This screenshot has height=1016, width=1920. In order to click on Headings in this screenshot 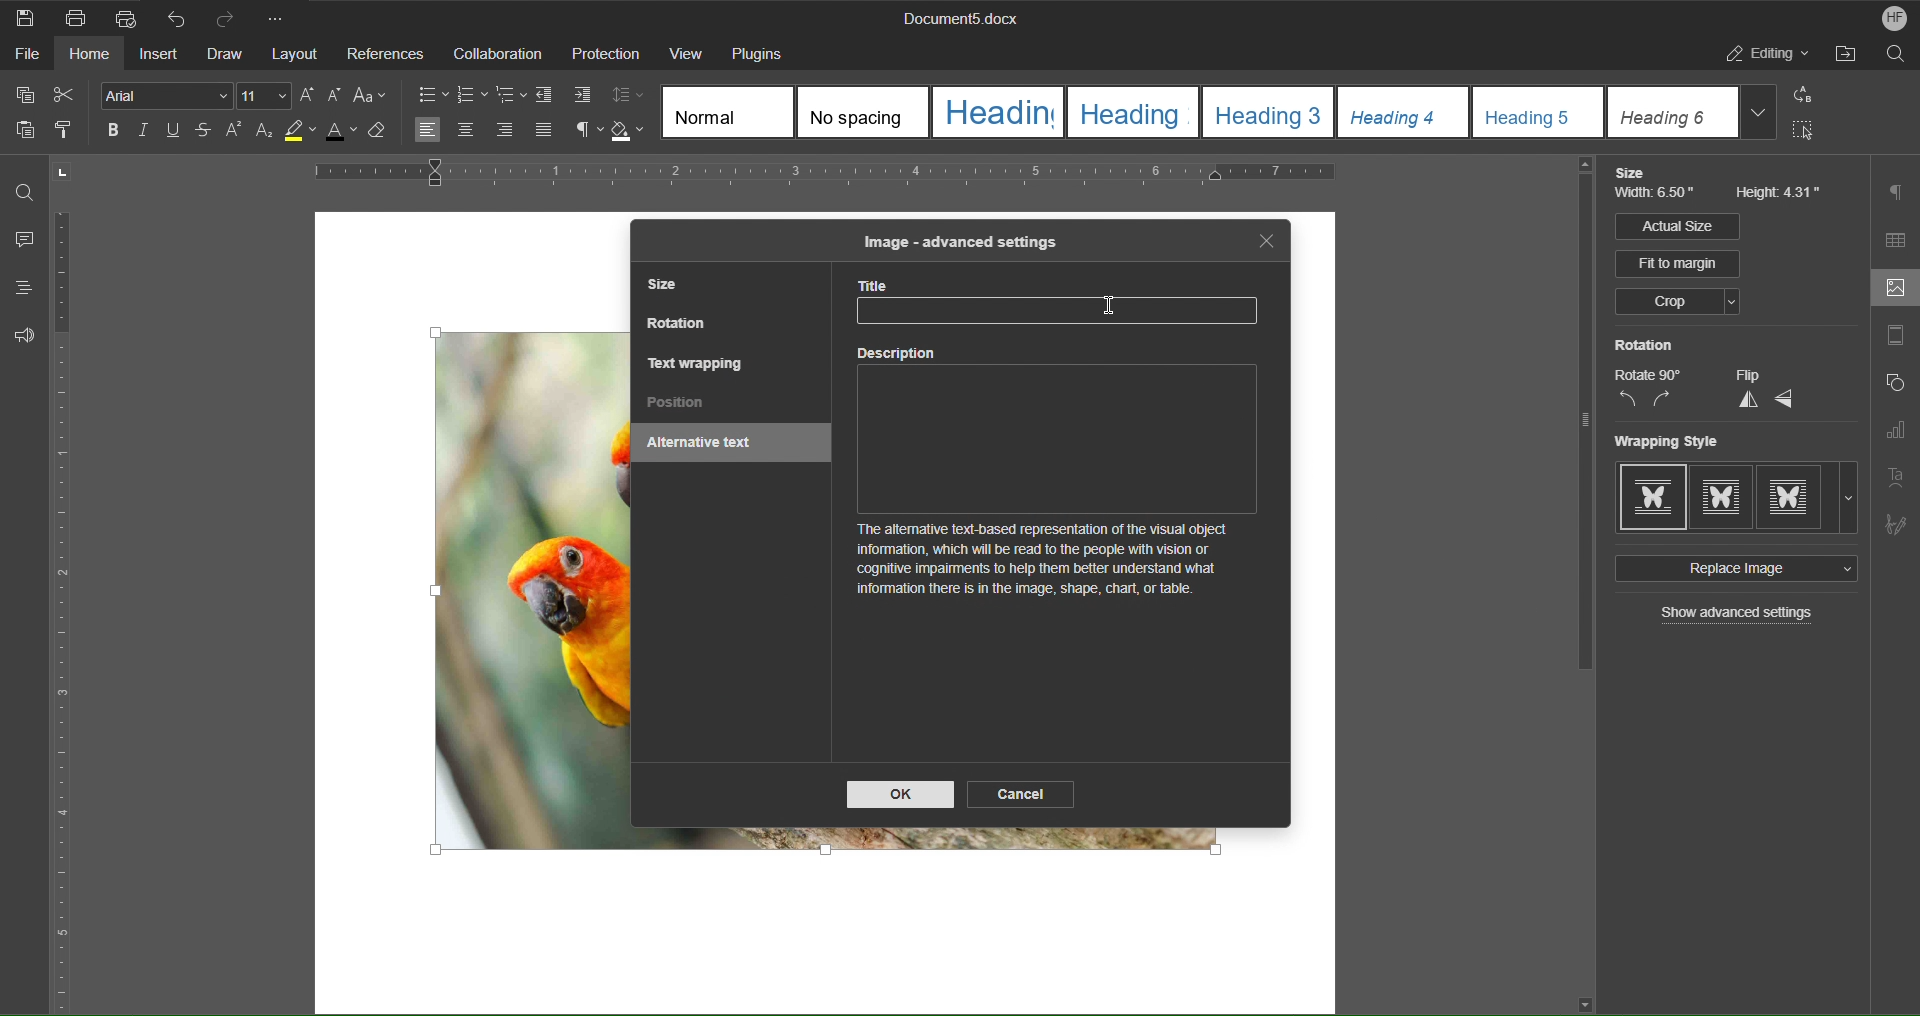, I will do `click(17, 288)`.